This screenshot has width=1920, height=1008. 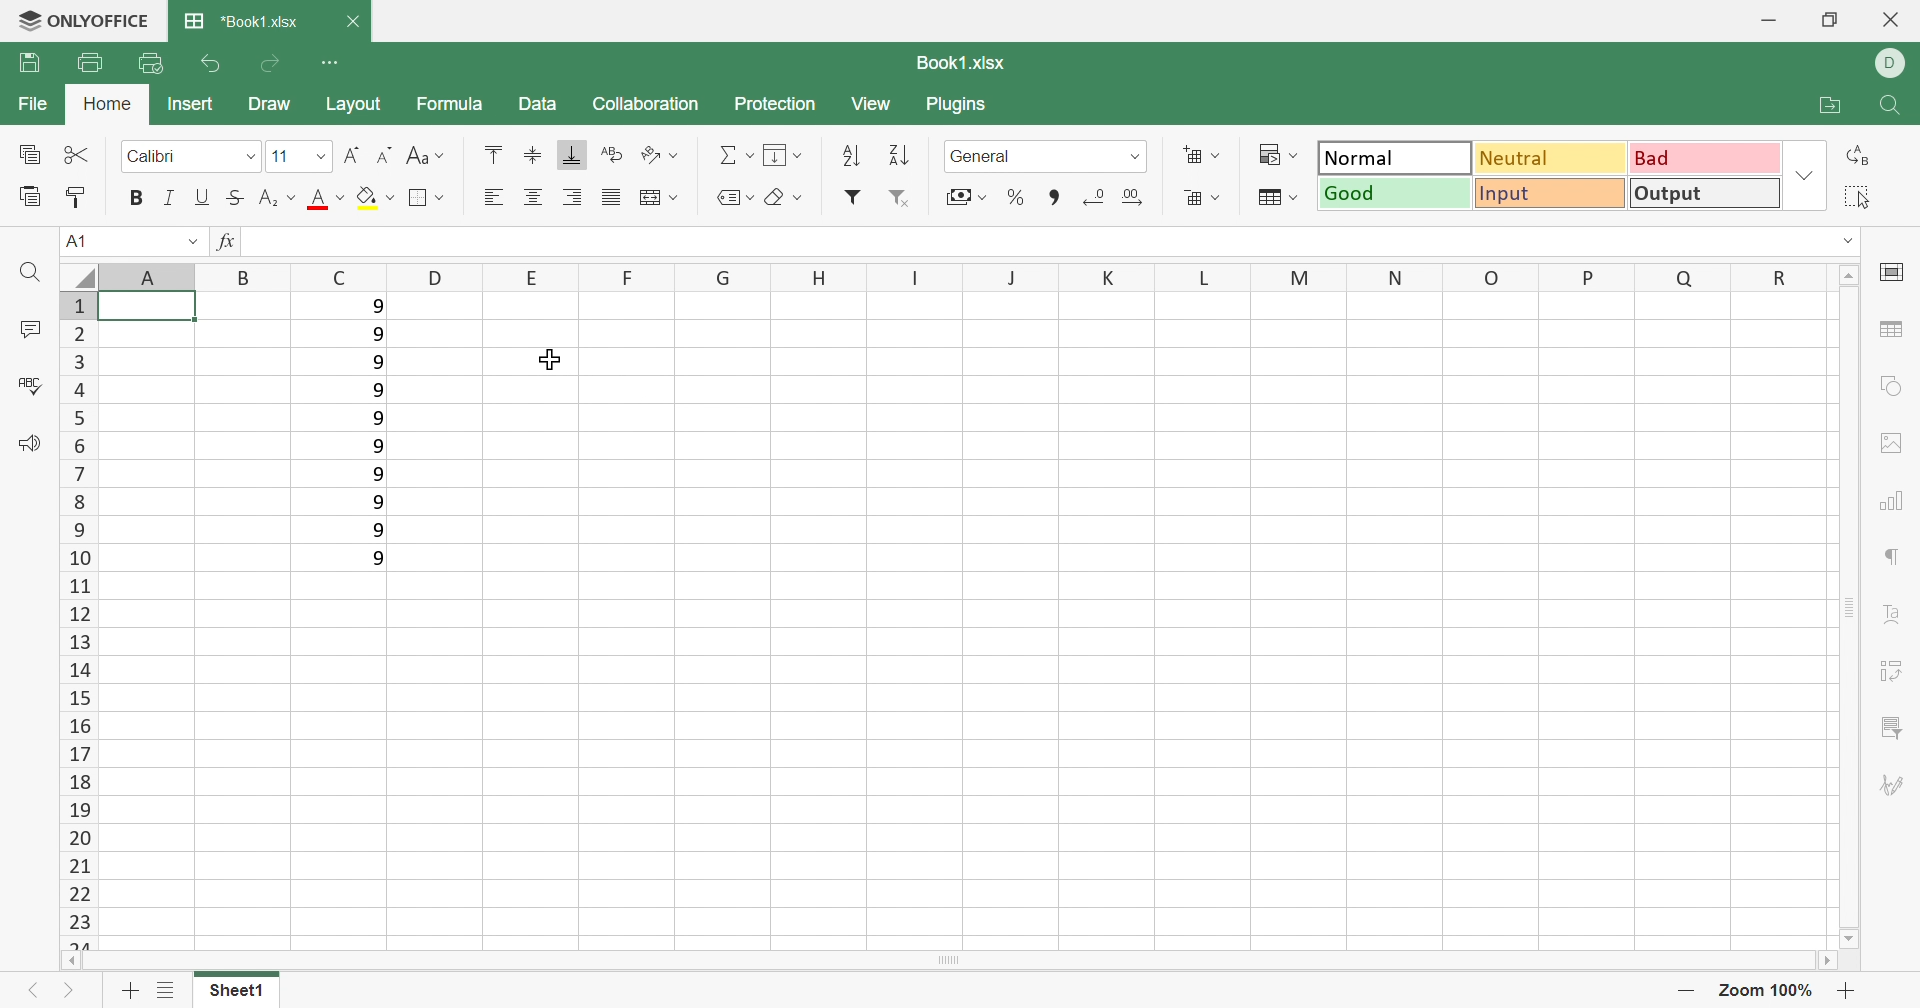 What do you see at coordinates (193, 105) in the screenshot?
I see `Insert` at bounding box center [193, 105].